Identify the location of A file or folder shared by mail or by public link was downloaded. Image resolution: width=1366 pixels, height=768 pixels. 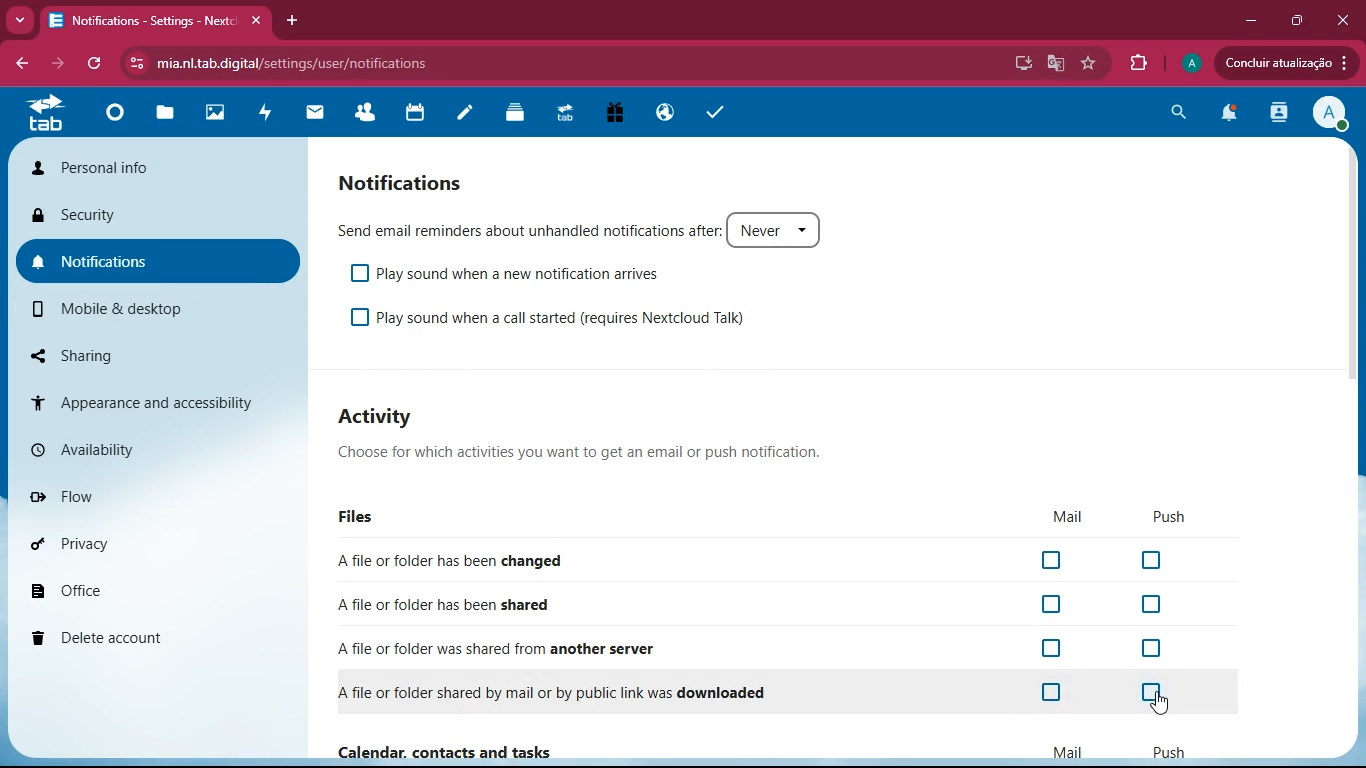
(559, 692).